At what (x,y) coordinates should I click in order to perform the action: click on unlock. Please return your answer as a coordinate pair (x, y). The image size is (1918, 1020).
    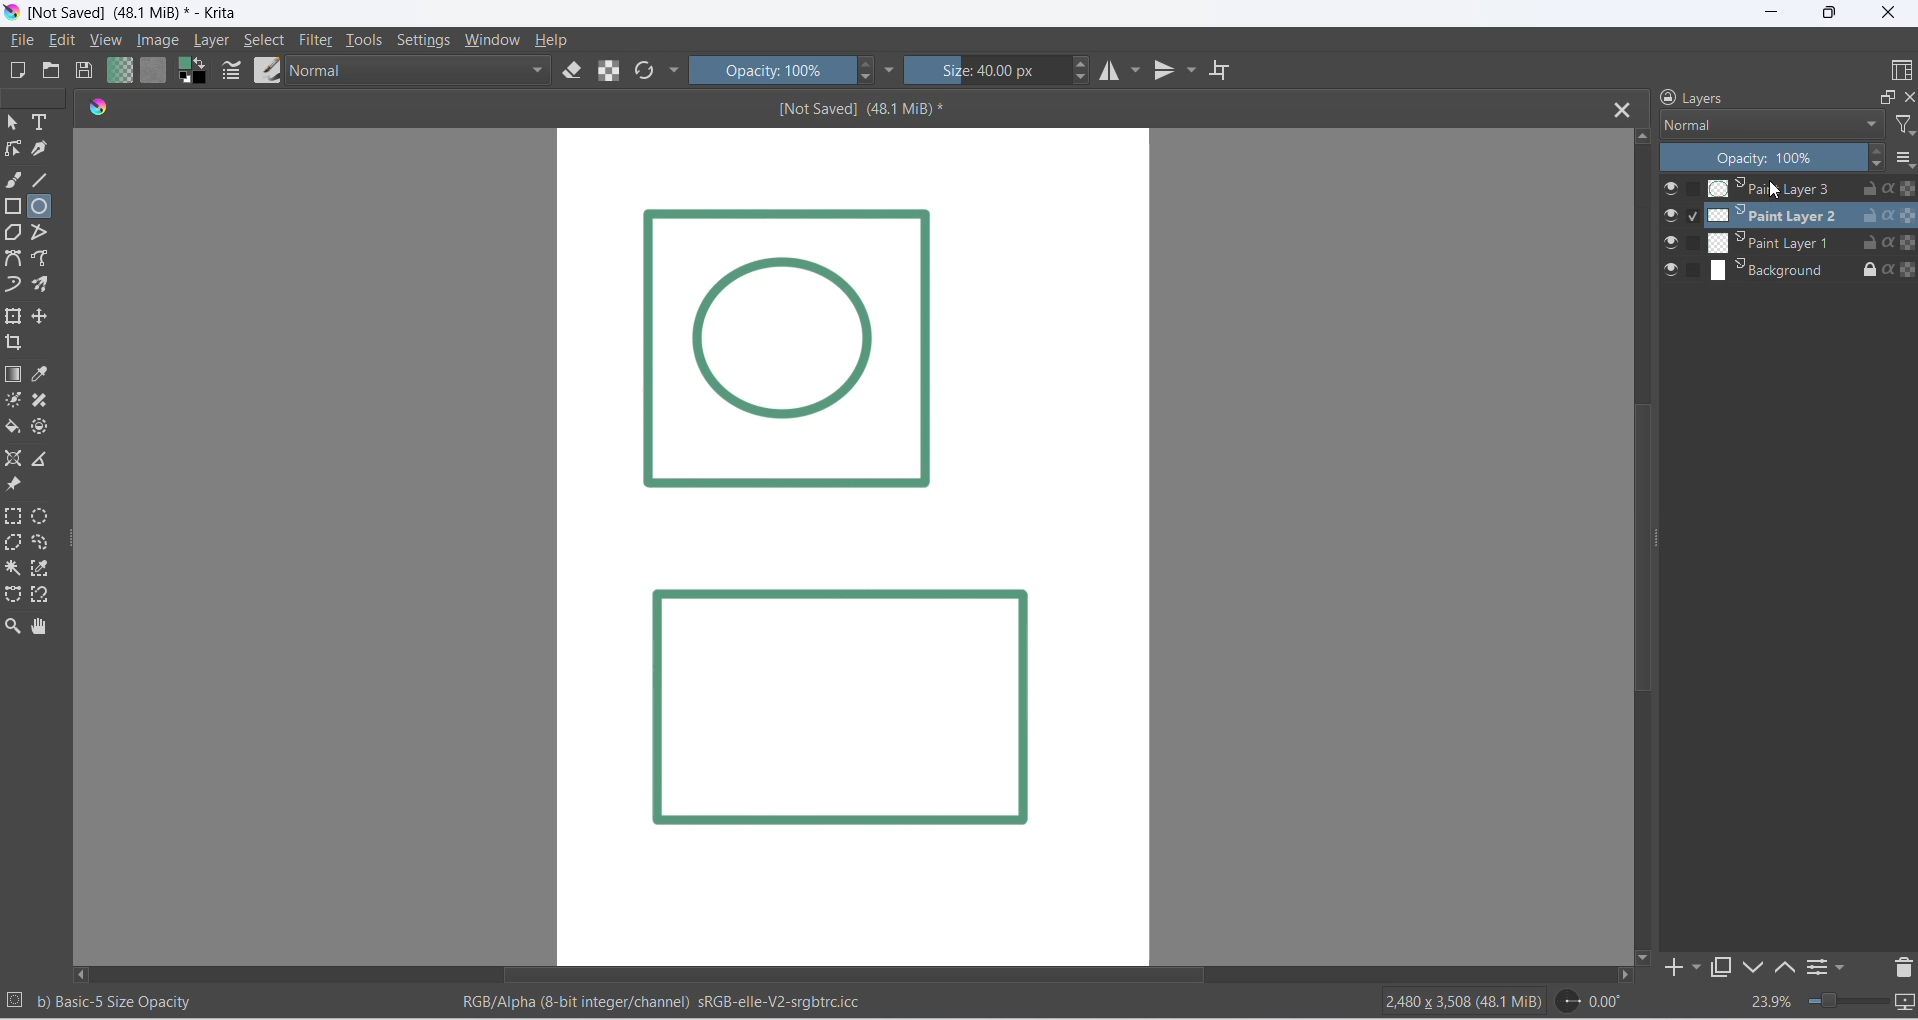
    Looking at the image, I should click on (1865, 217).